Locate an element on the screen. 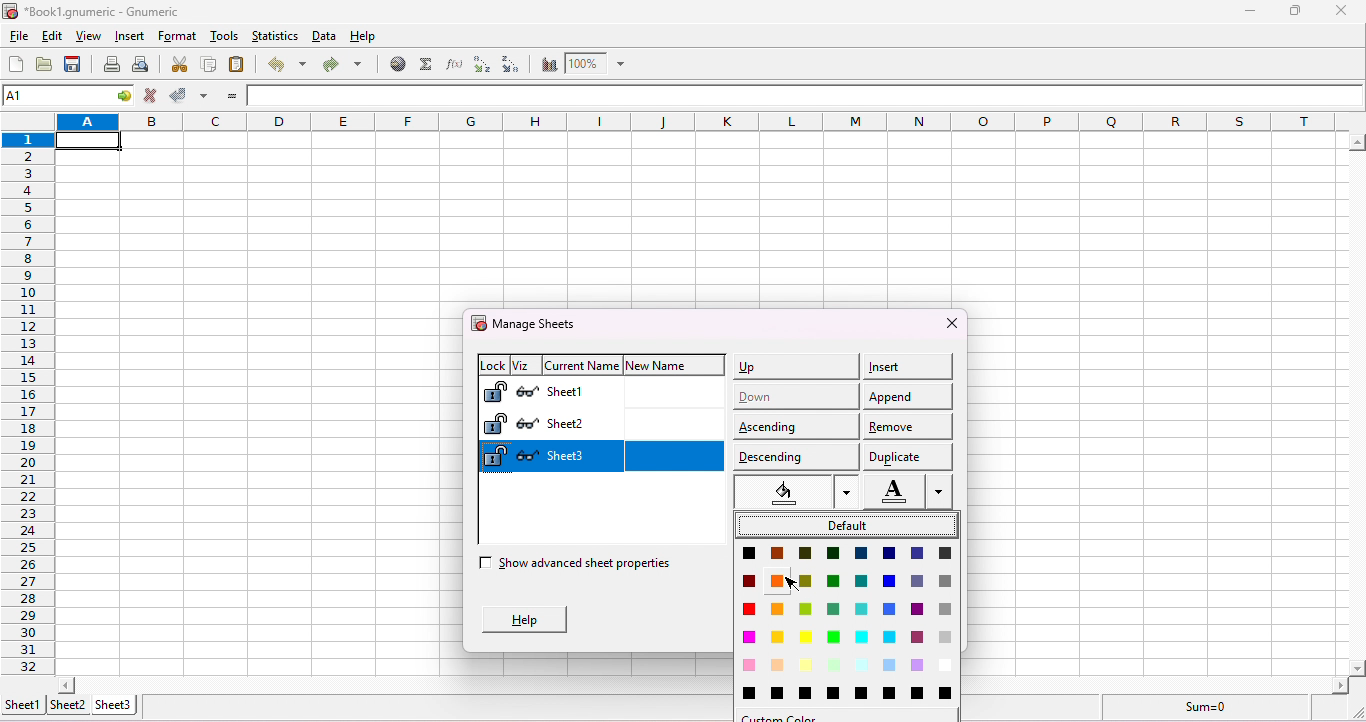 This screenshot has width=1366, height=722. Lock sheet 3 is located at coordinates (493, 456).